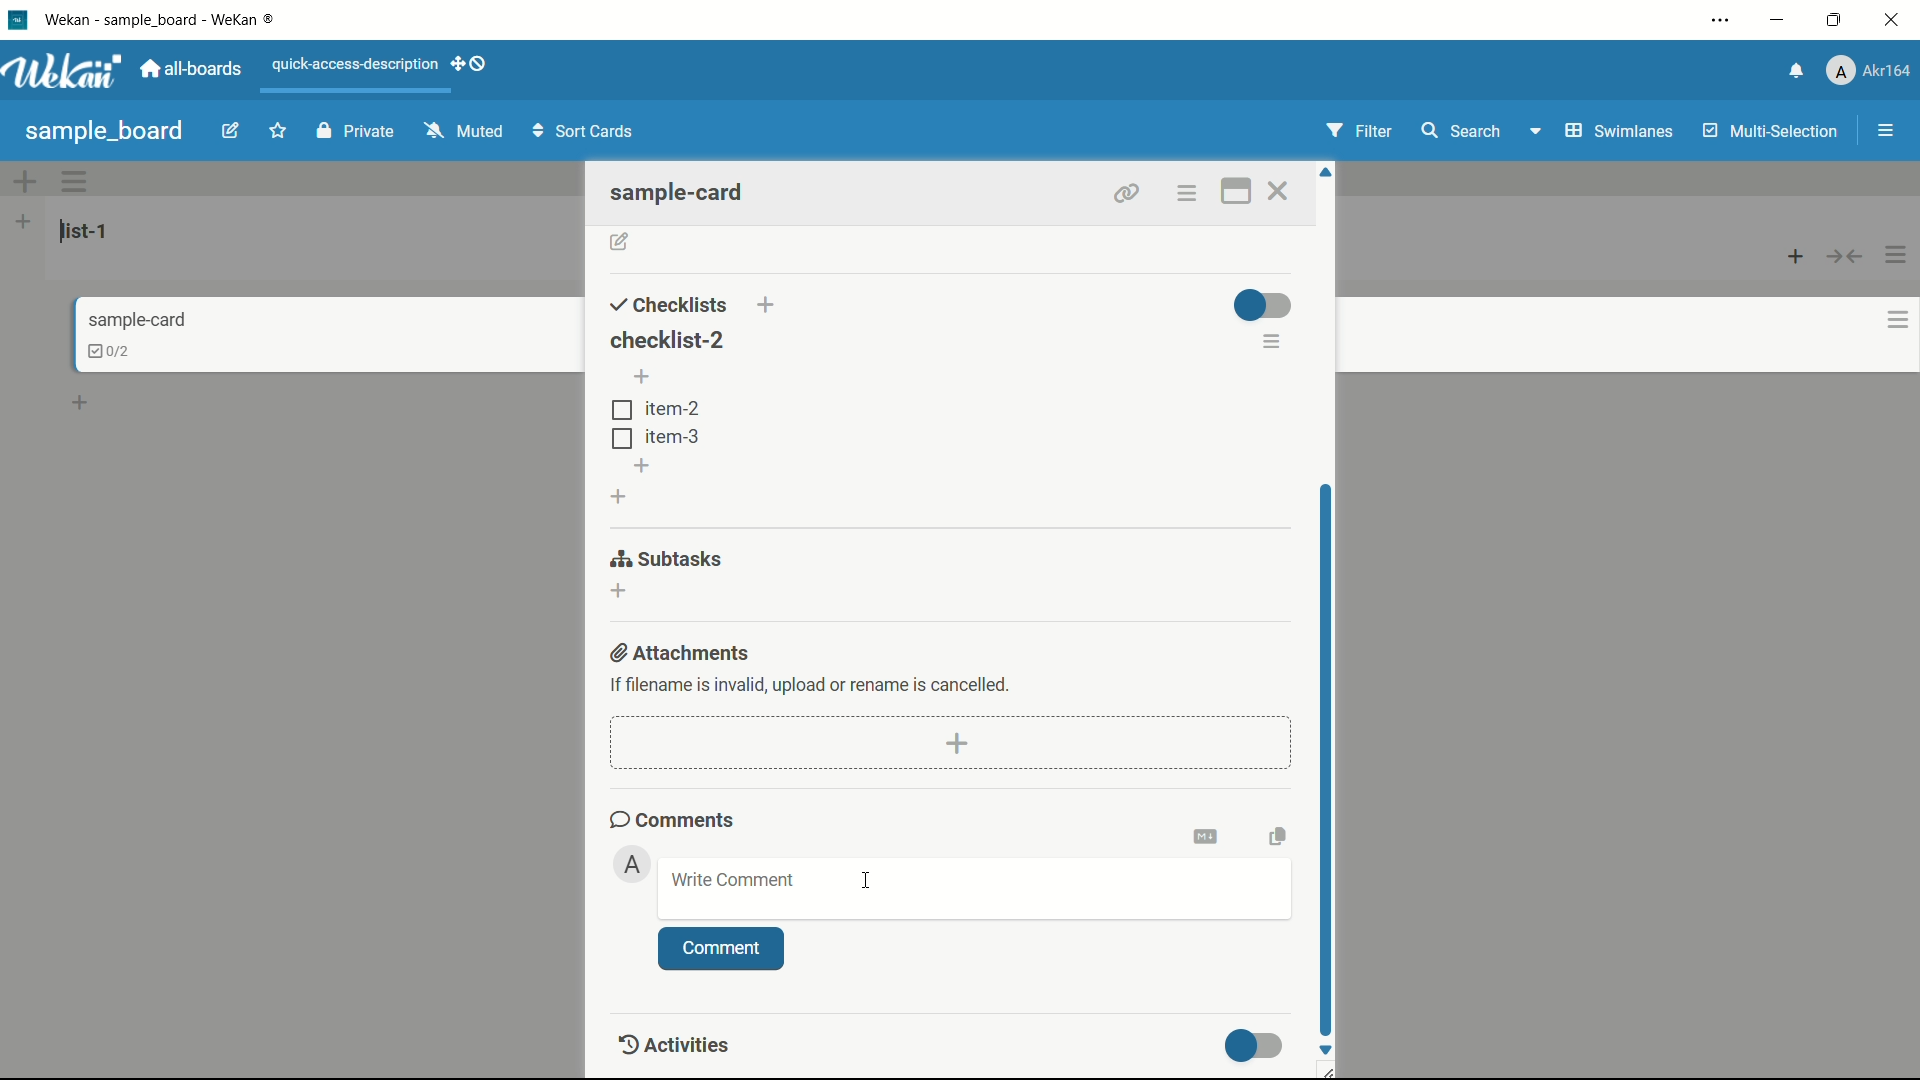 This screenshot has height=1080, width=1920. Describe the element at coordinates (1361, 131) in the screenshot. I see `filter` at that location.